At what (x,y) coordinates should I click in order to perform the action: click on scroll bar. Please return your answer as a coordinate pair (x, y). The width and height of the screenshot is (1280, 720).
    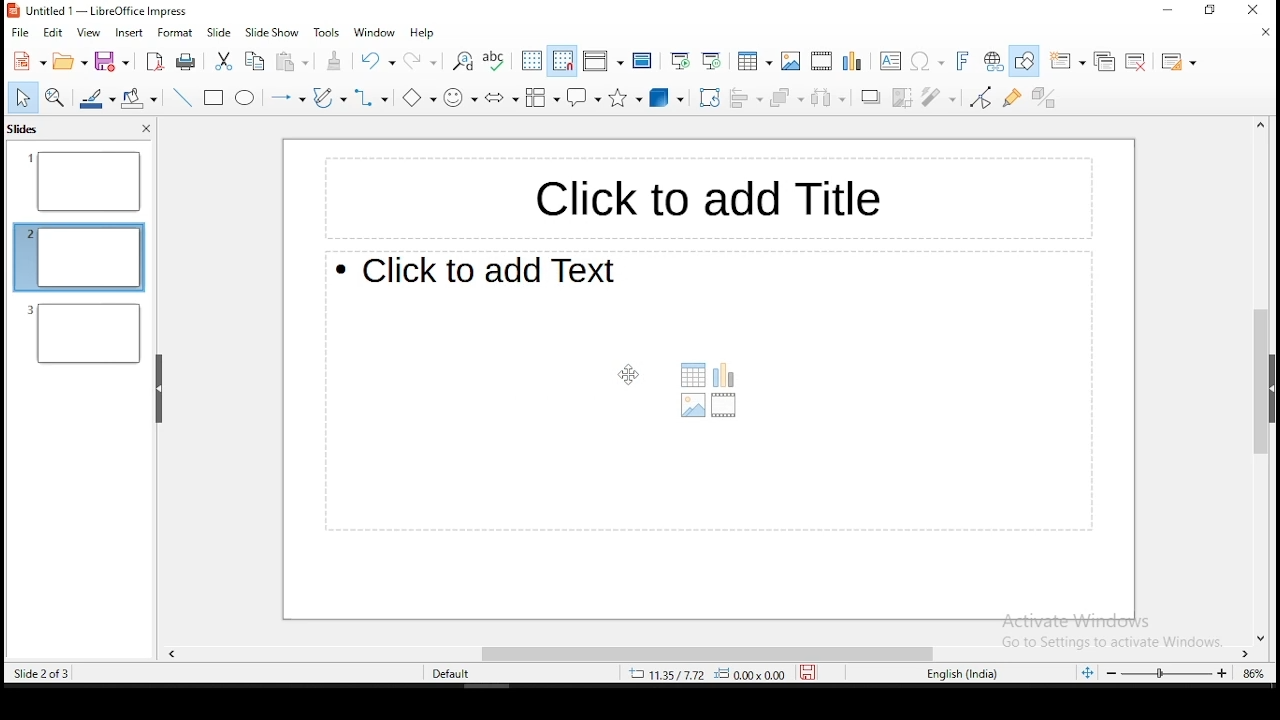
    Looking at the image, I should click on (1255, 381).